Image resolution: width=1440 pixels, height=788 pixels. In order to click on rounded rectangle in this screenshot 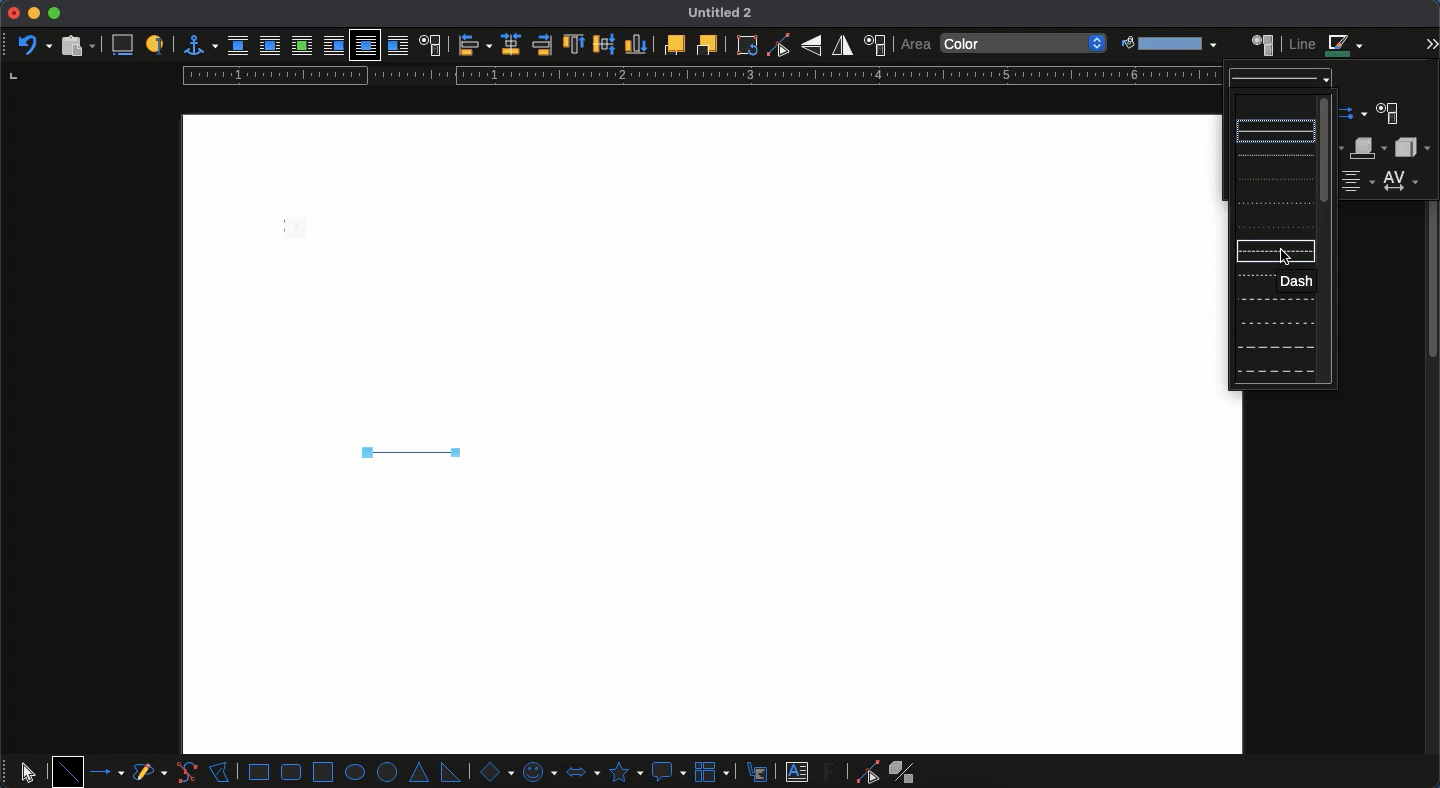, I will do `click(292, 772)`.